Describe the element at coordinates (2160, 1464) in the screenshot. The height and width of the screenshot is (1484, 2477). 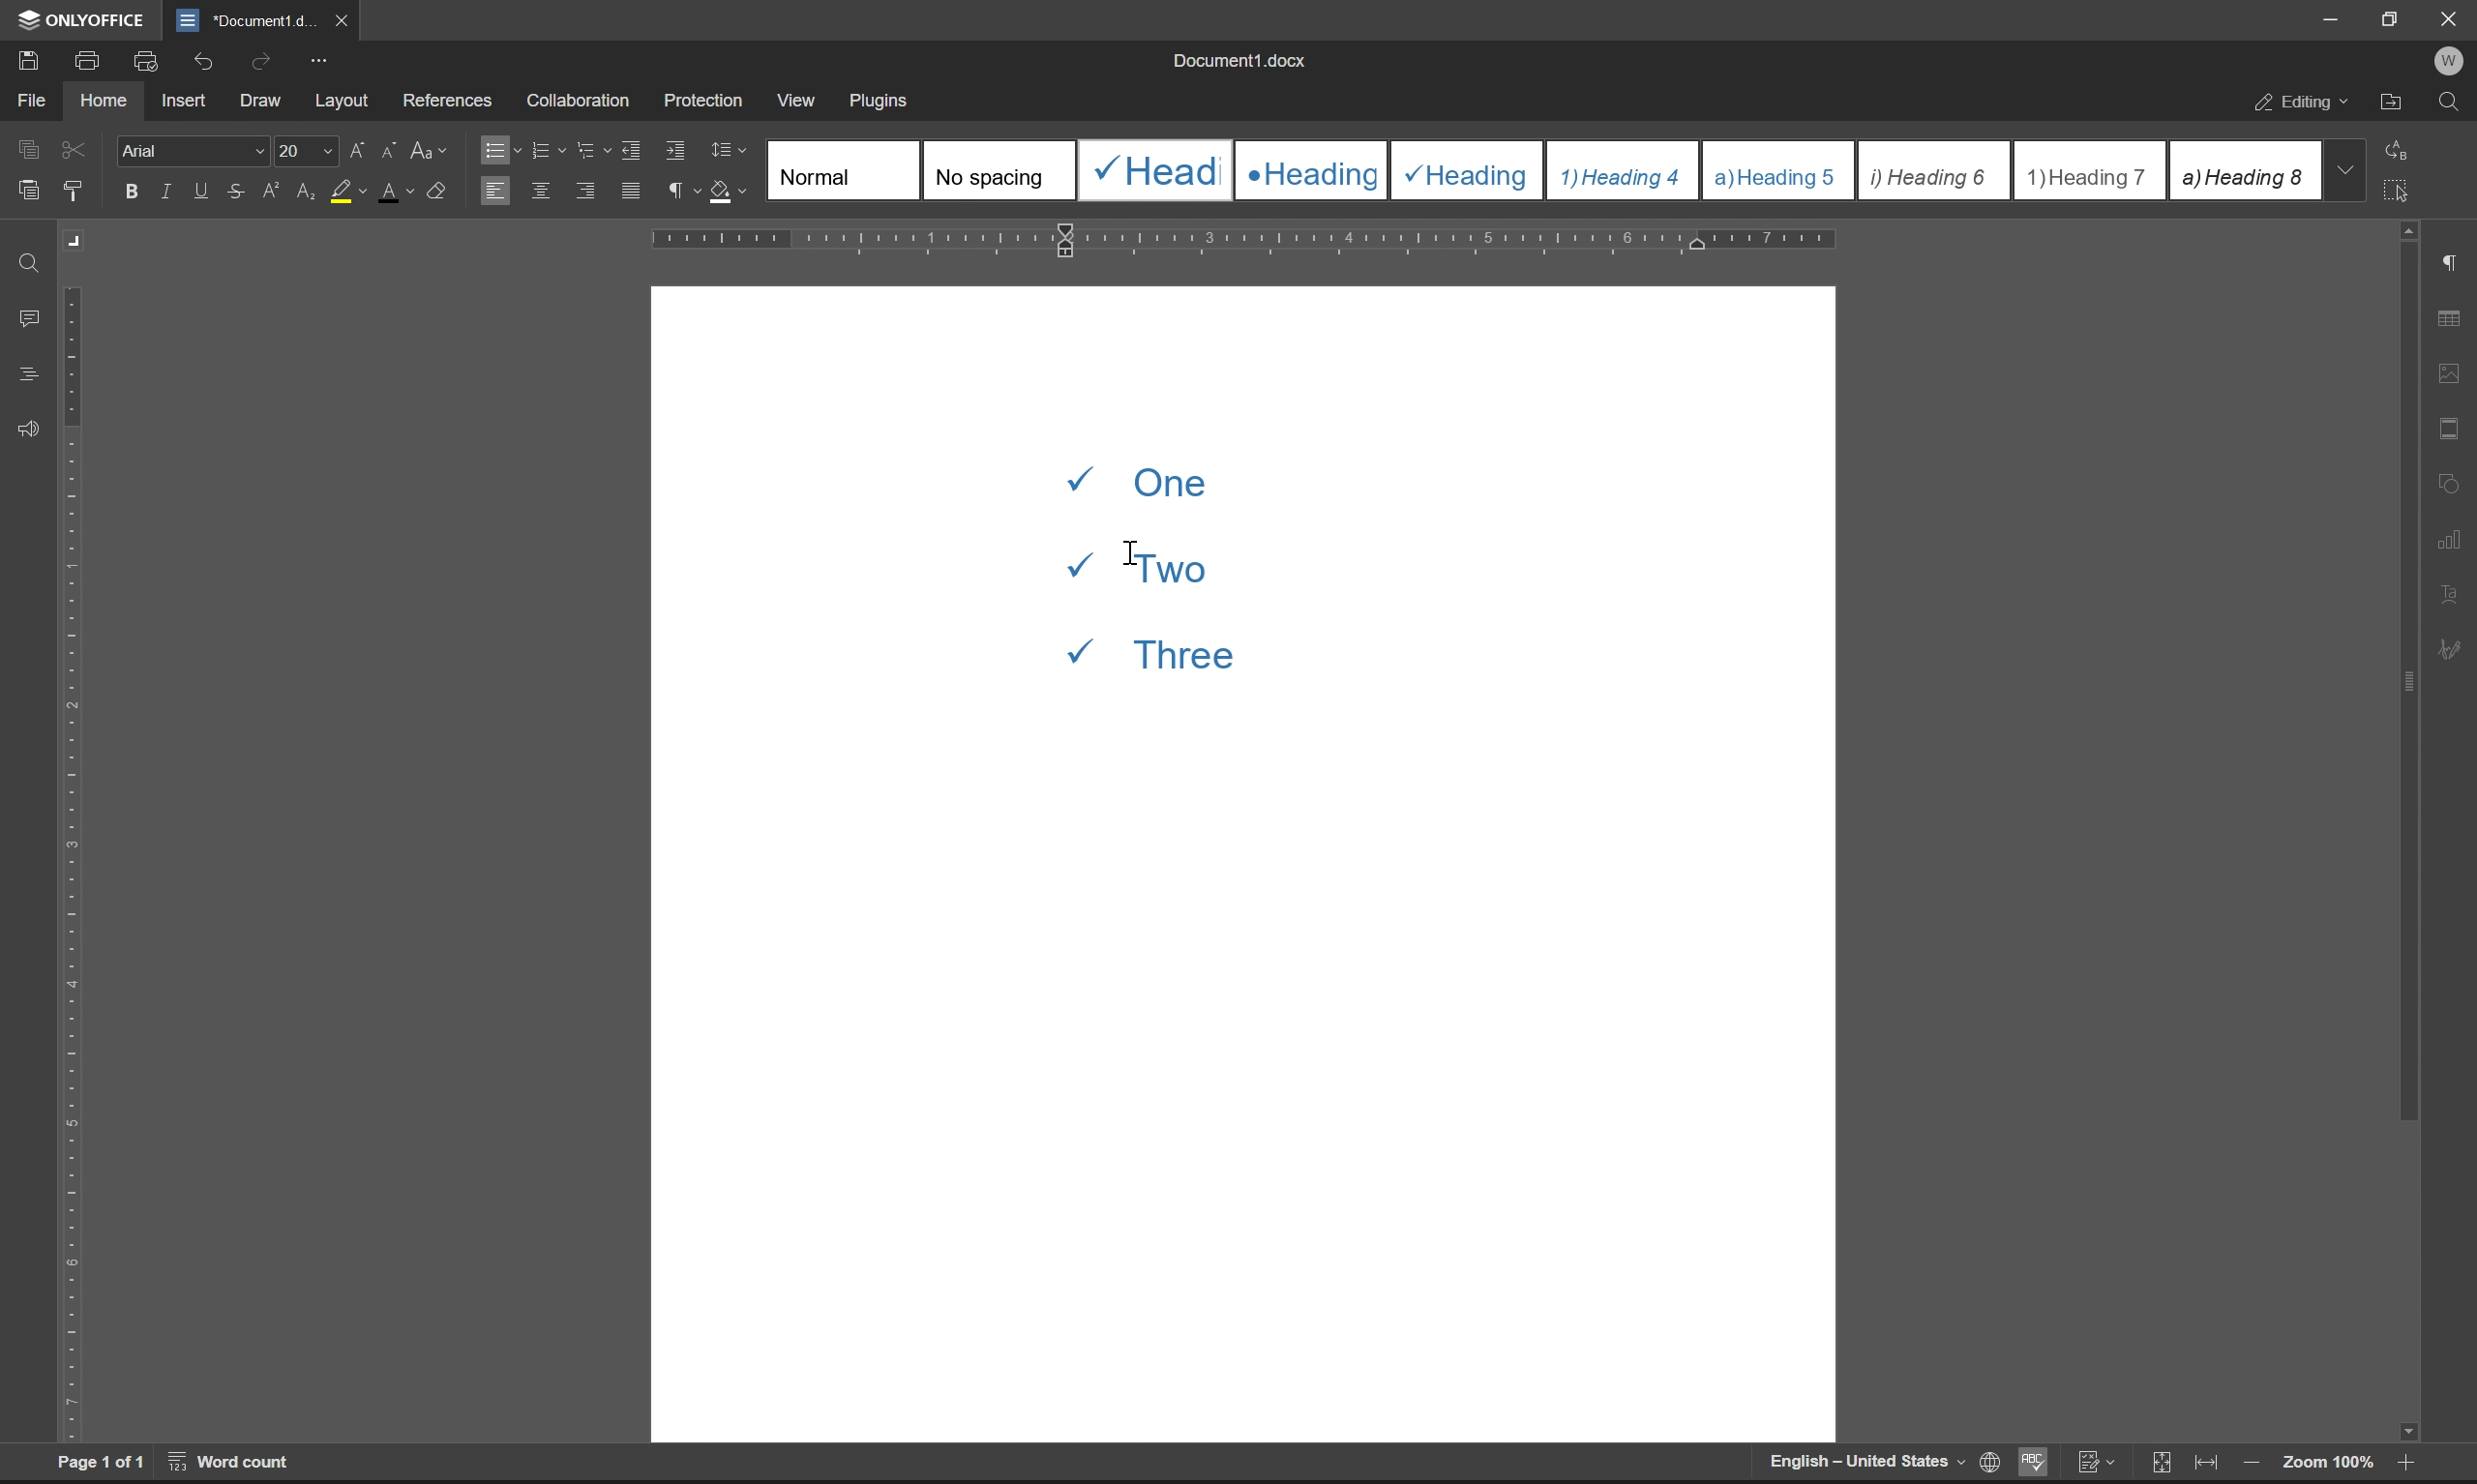
I see `fit to slide` at that location.